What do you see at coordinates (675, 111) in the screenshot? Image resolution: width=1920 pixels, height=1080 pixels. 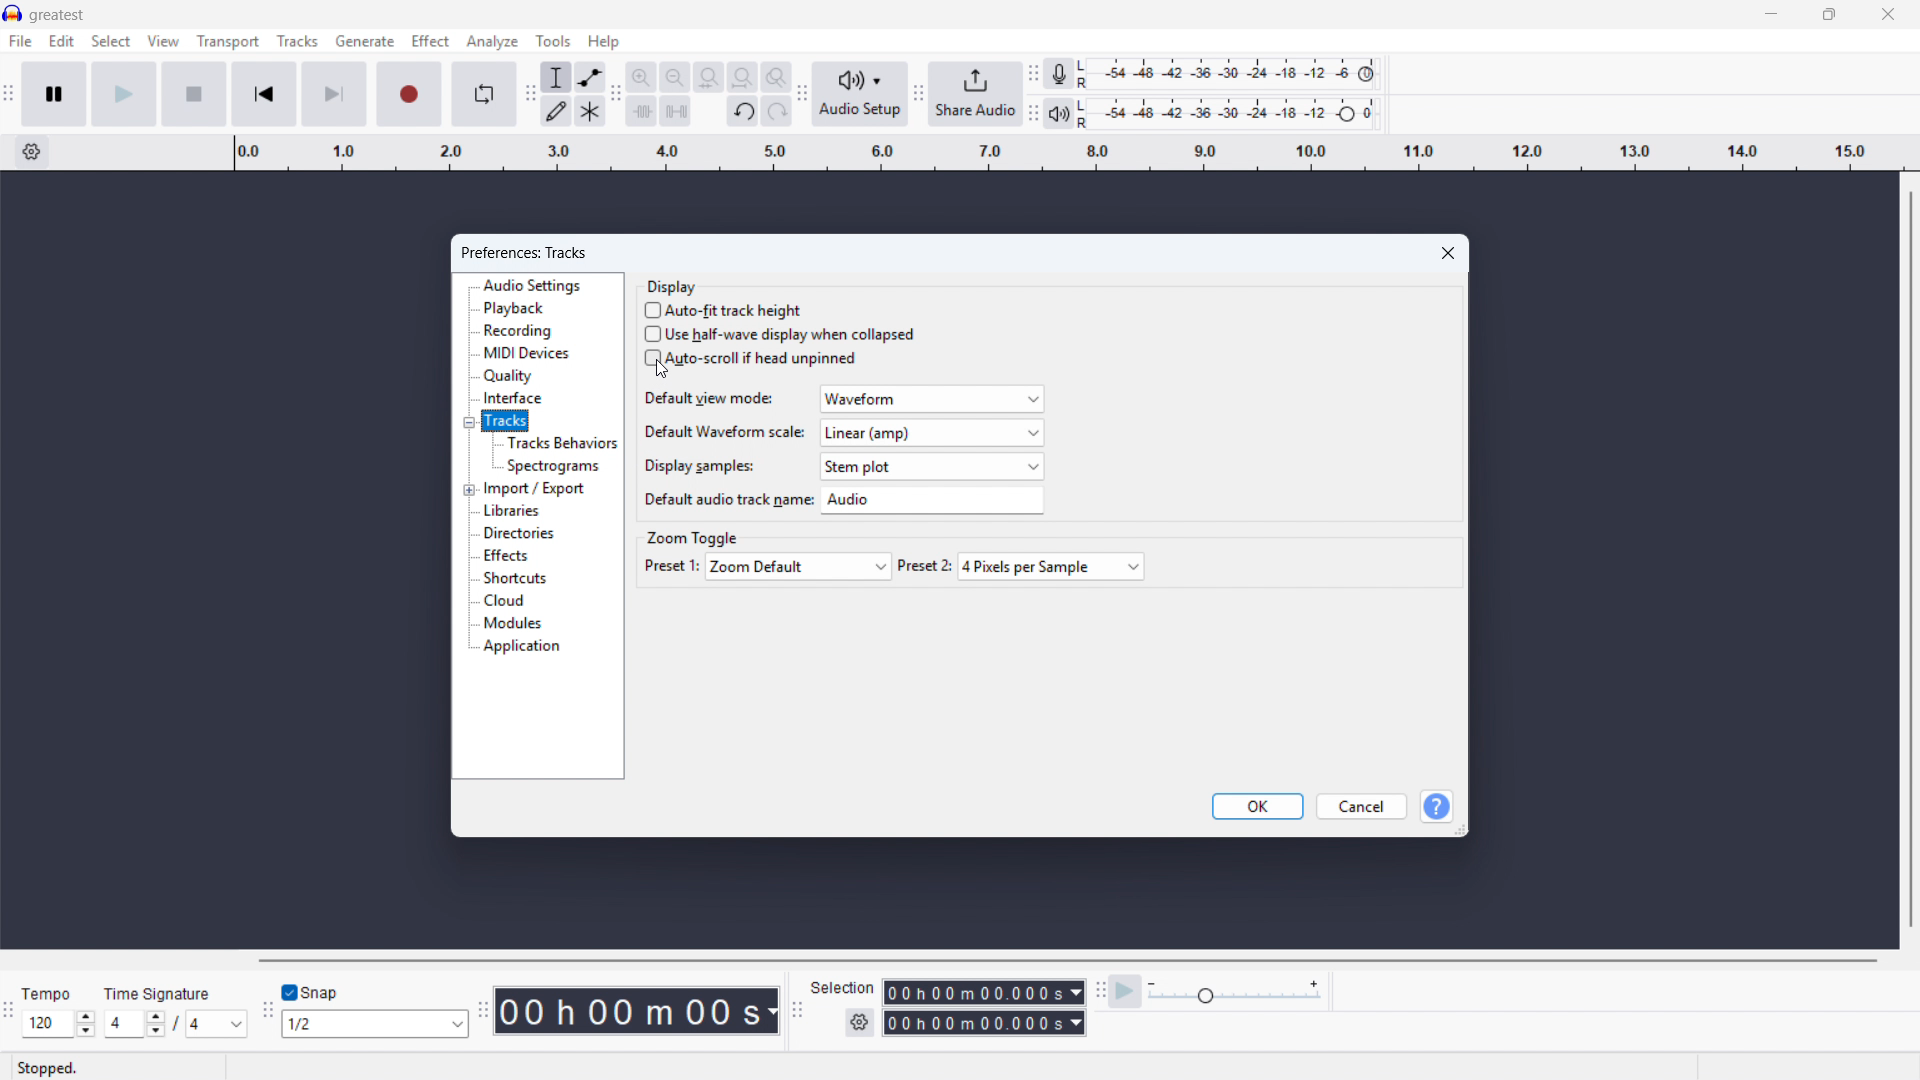 I see `Silence audio selection ` at bounding box center [675, 111].